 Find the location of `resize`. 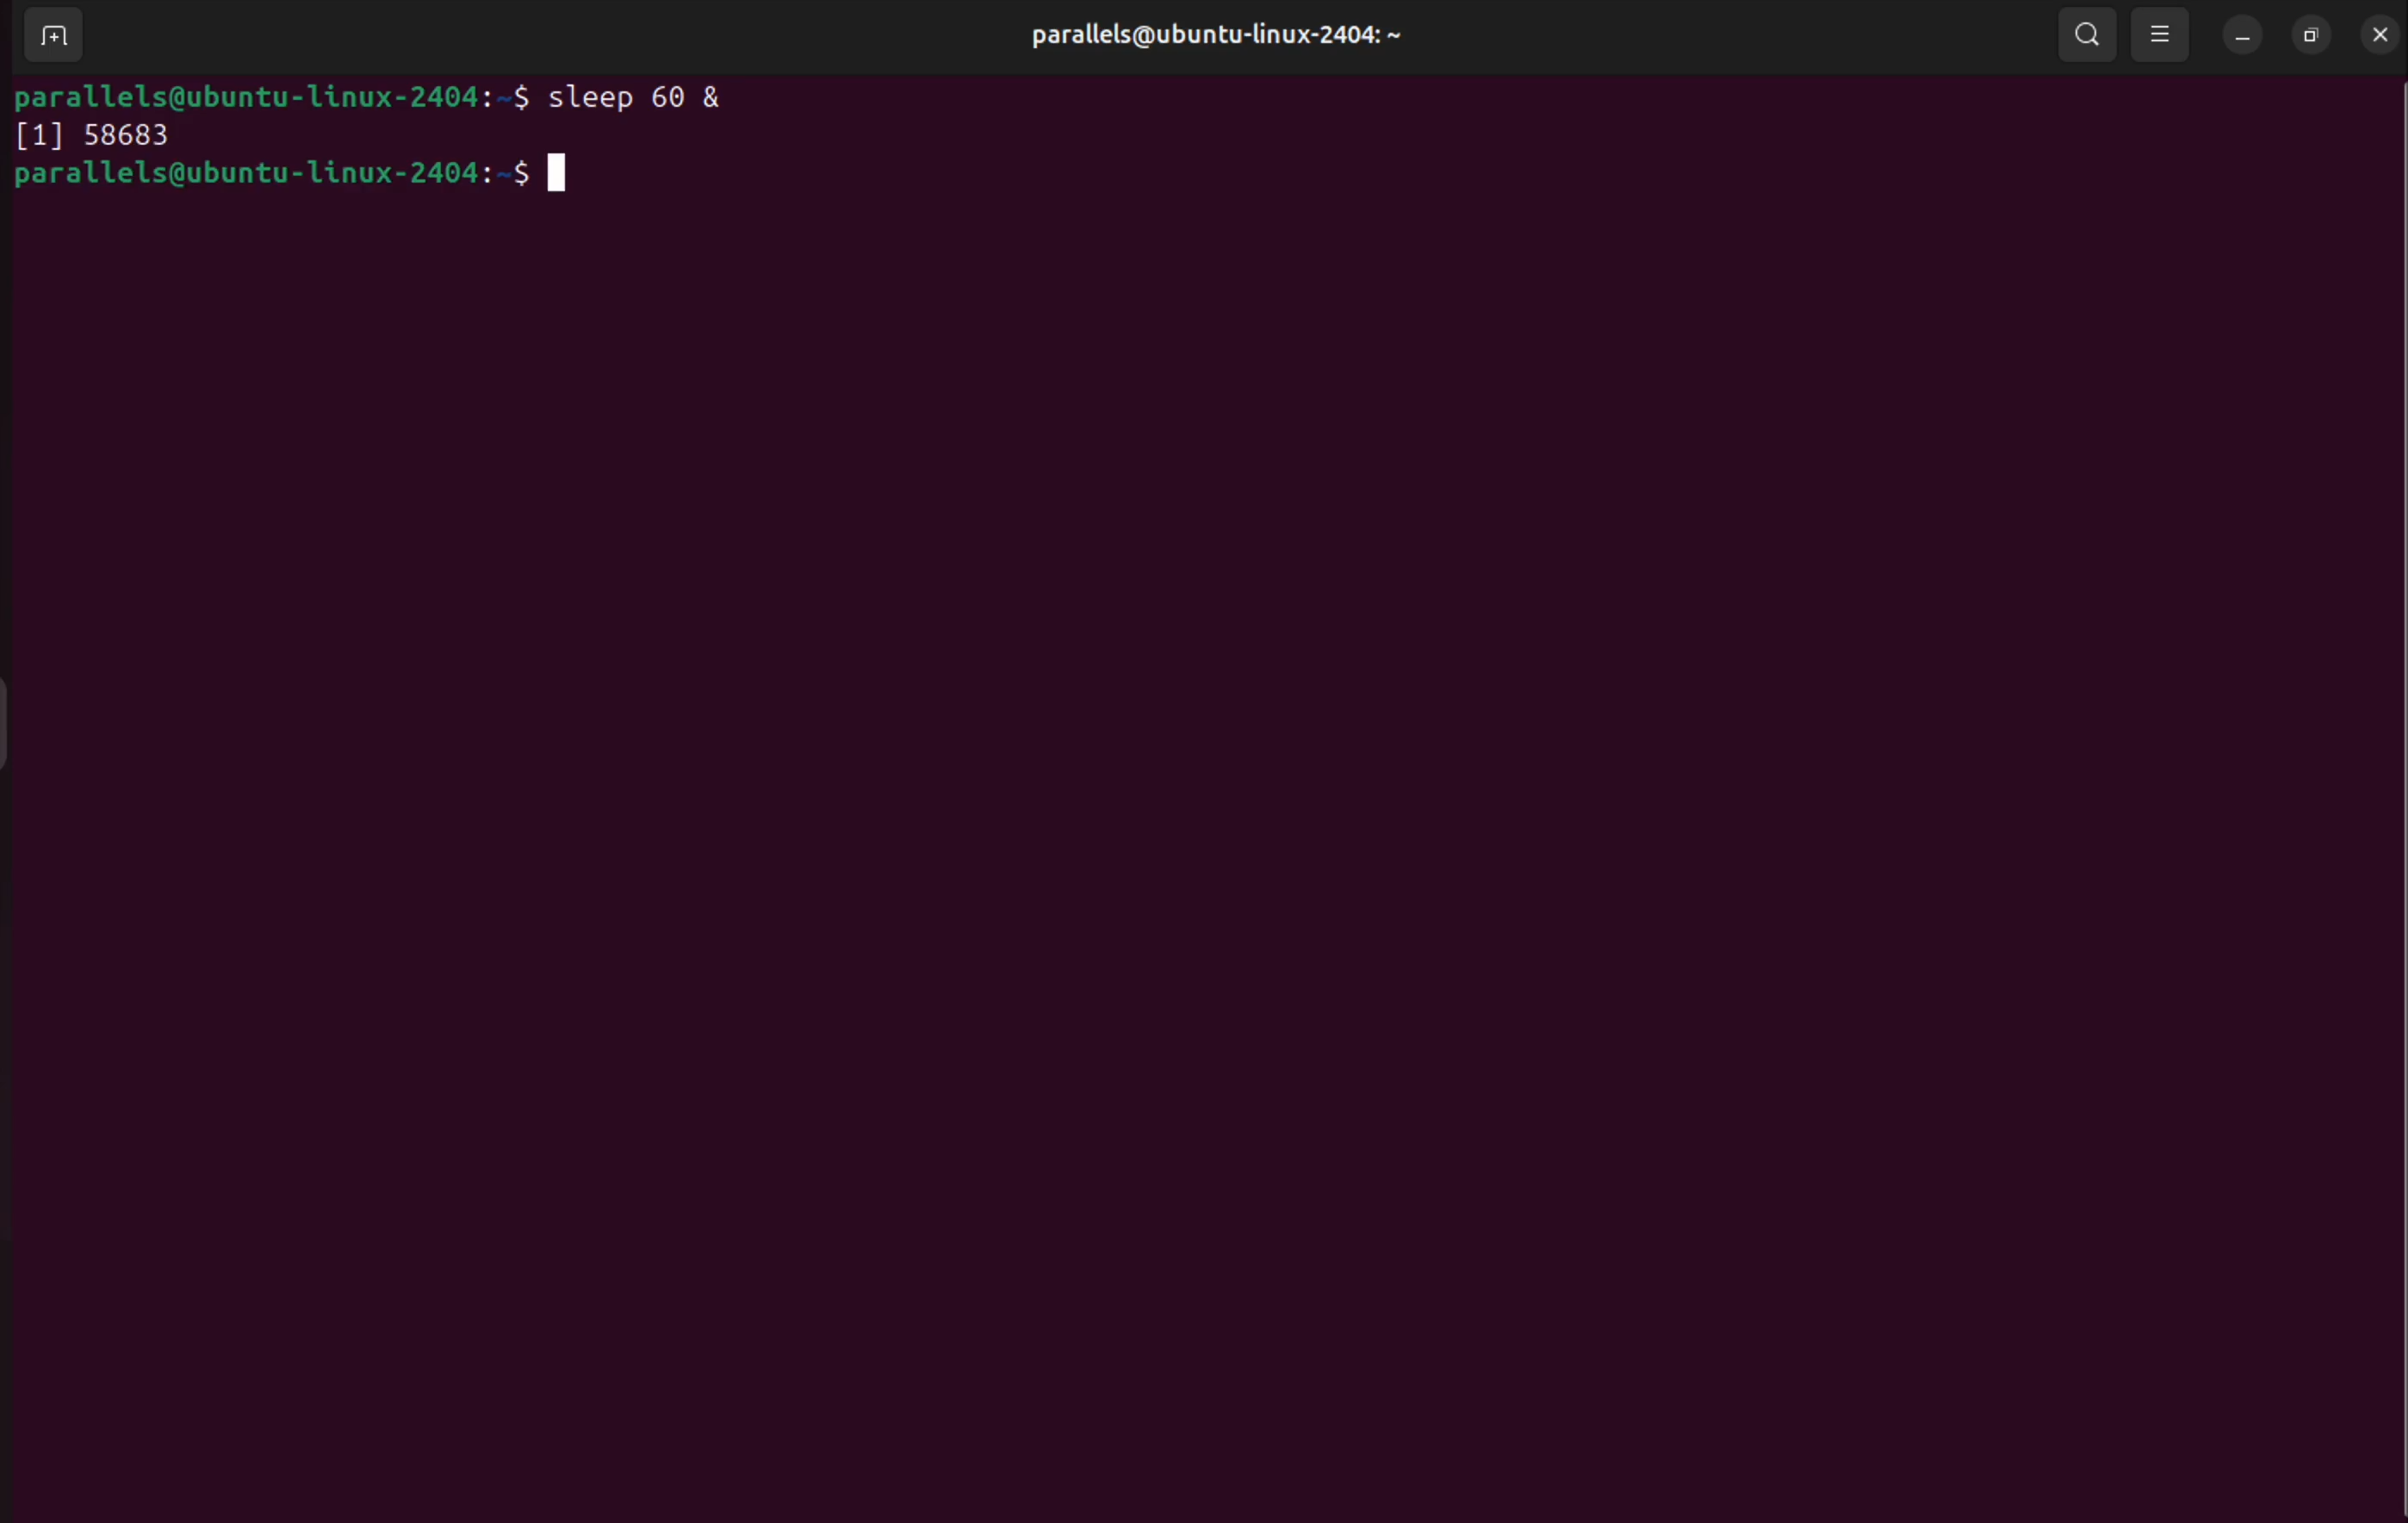

resize is located at coordinates (2312, 35).